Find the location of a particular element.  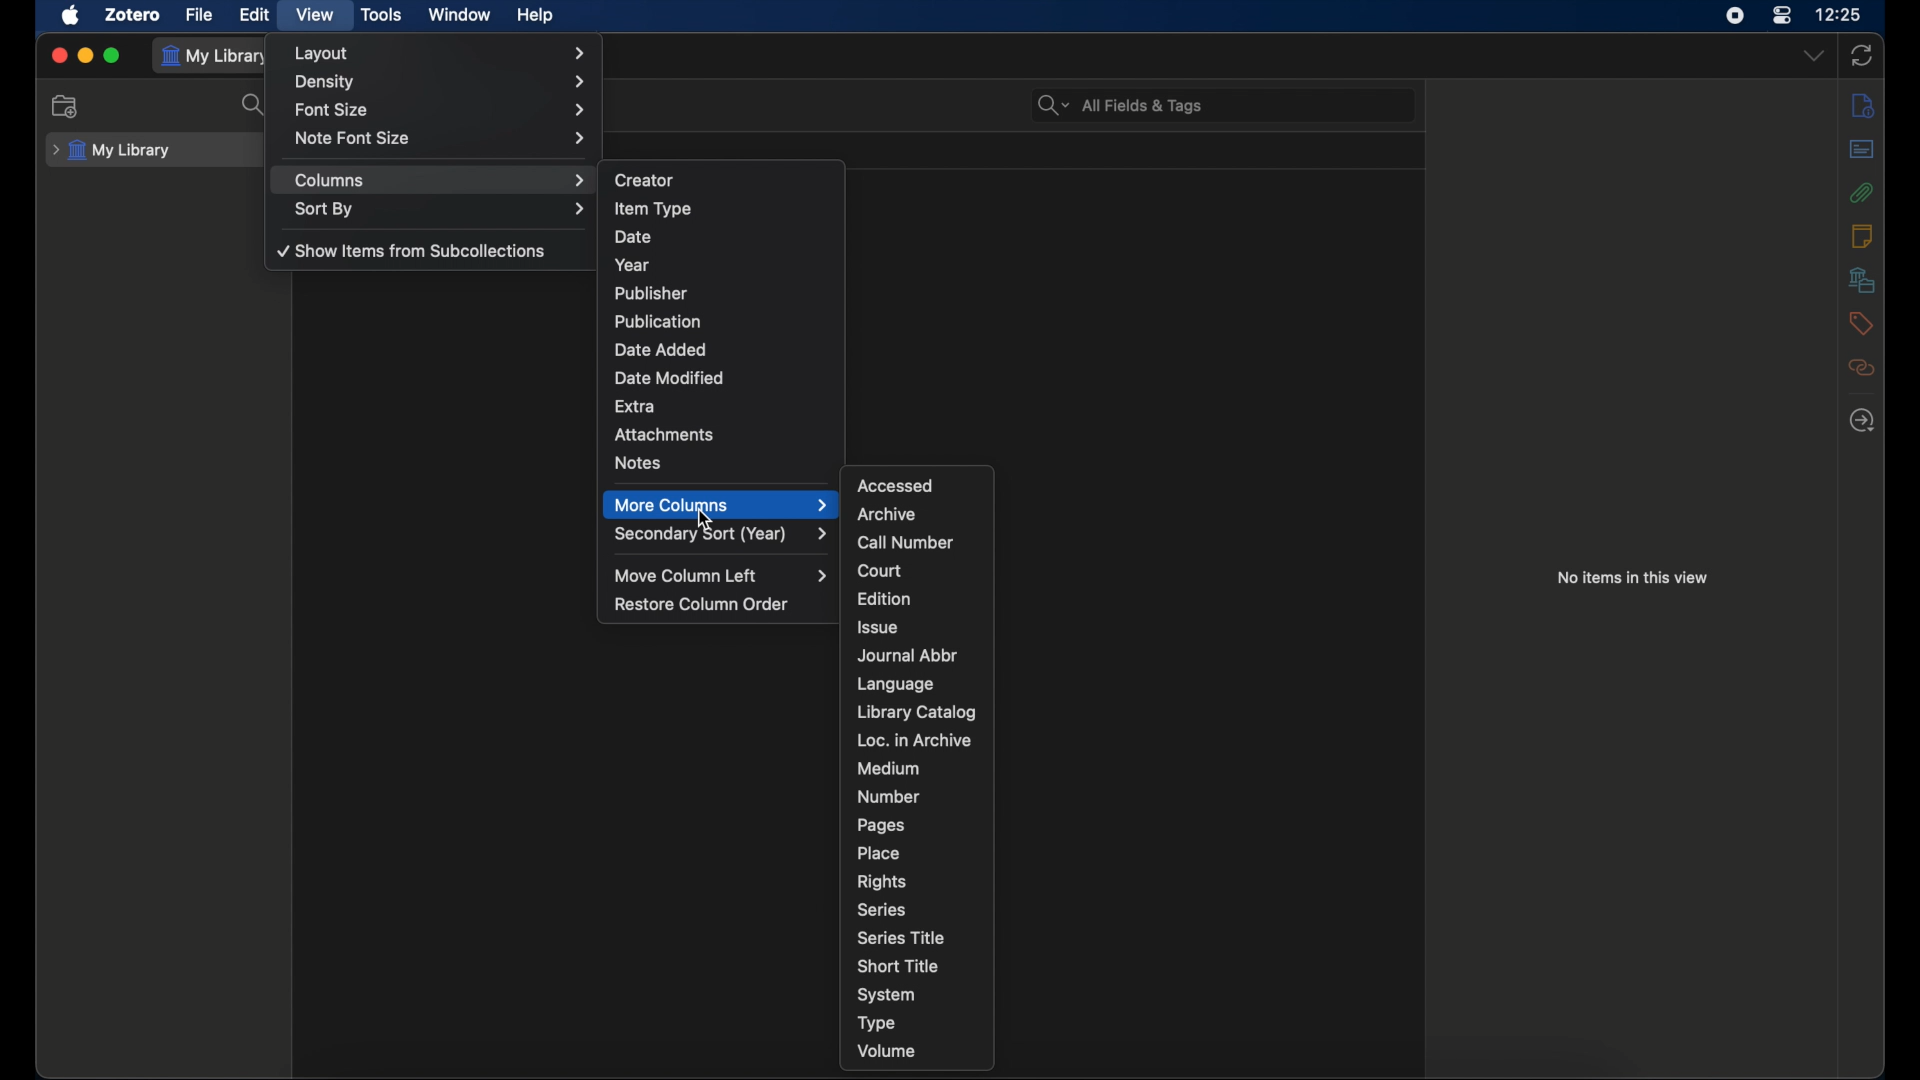

system is located at coordinates (887, 995).